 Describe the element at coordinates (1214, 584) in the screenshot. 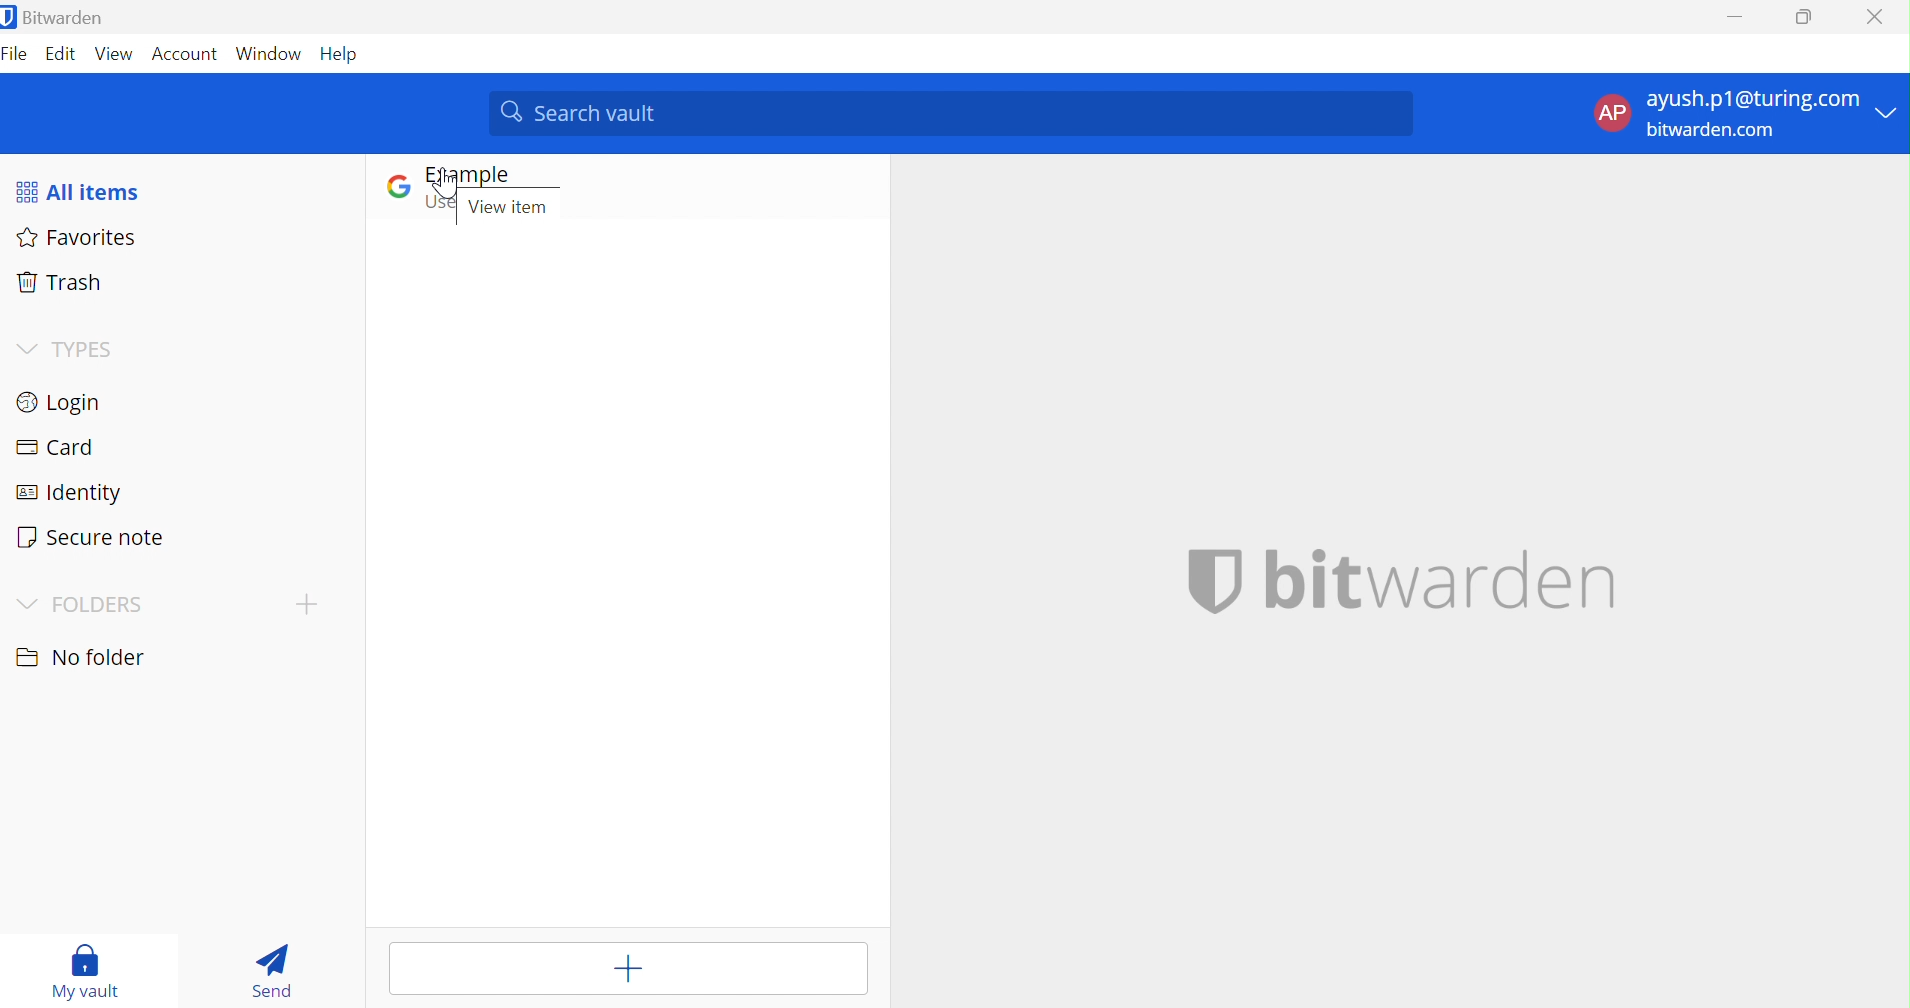

I see `BITWARDEN LOGO` at that location.